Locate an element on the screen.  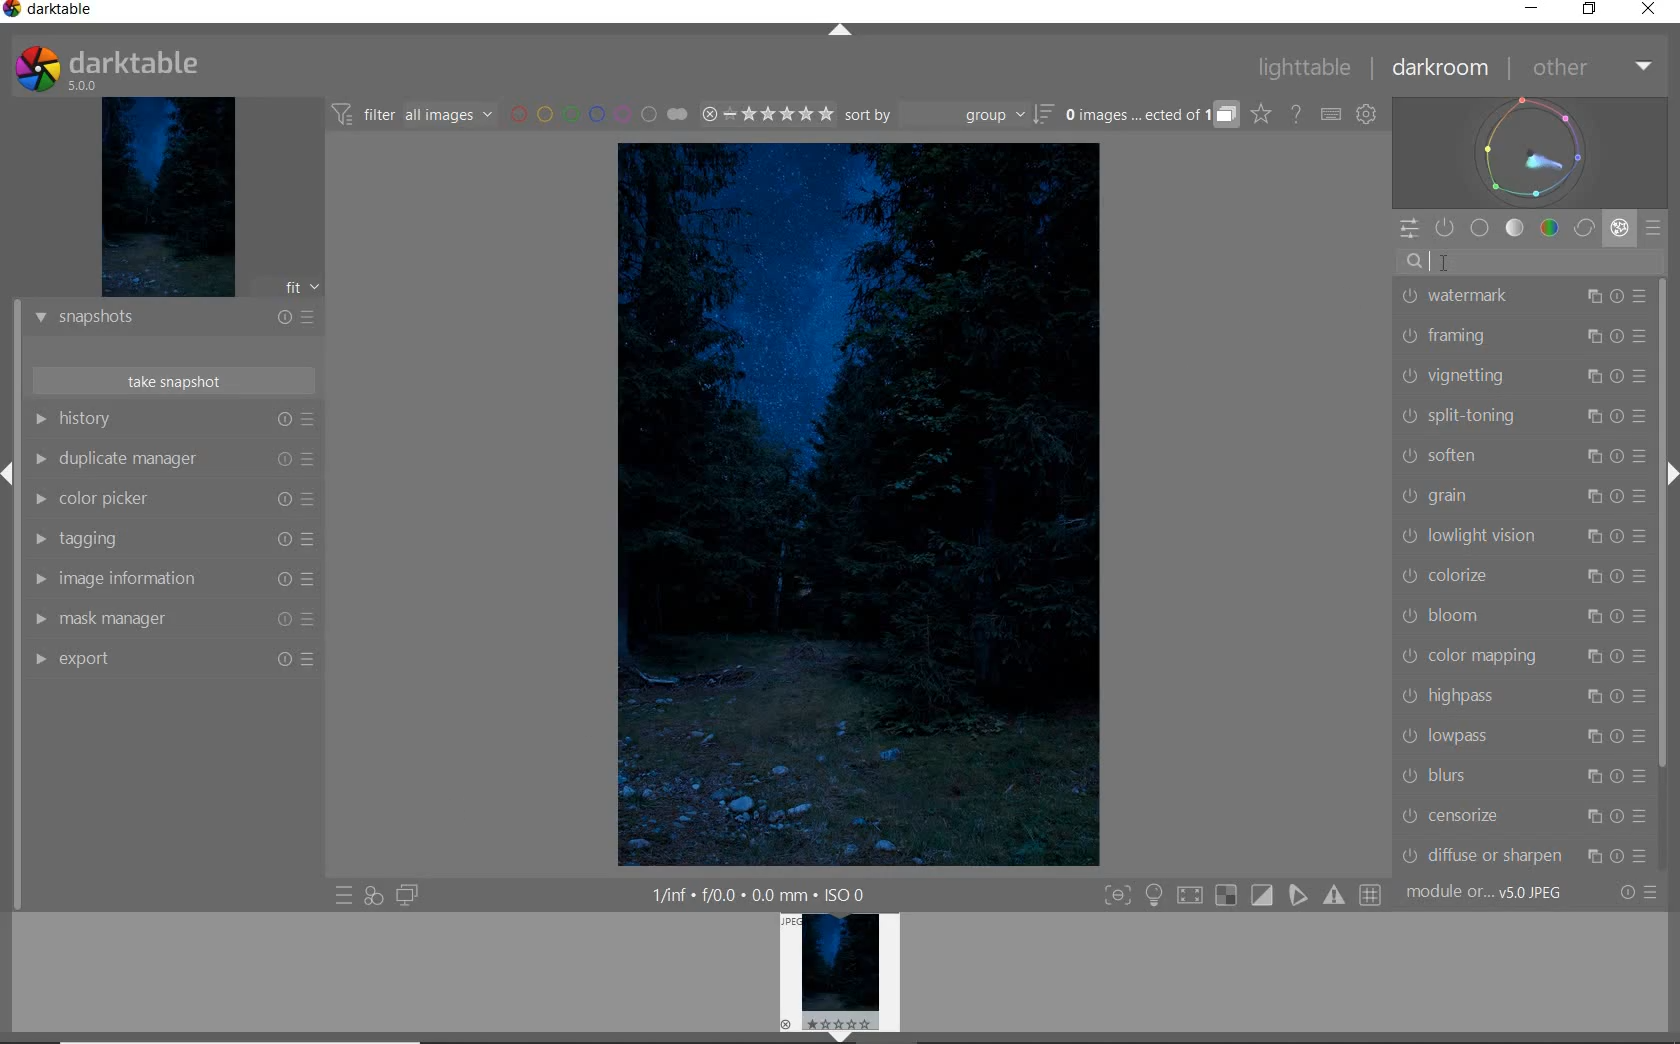
TONE is located at coordinates (1514, 229).